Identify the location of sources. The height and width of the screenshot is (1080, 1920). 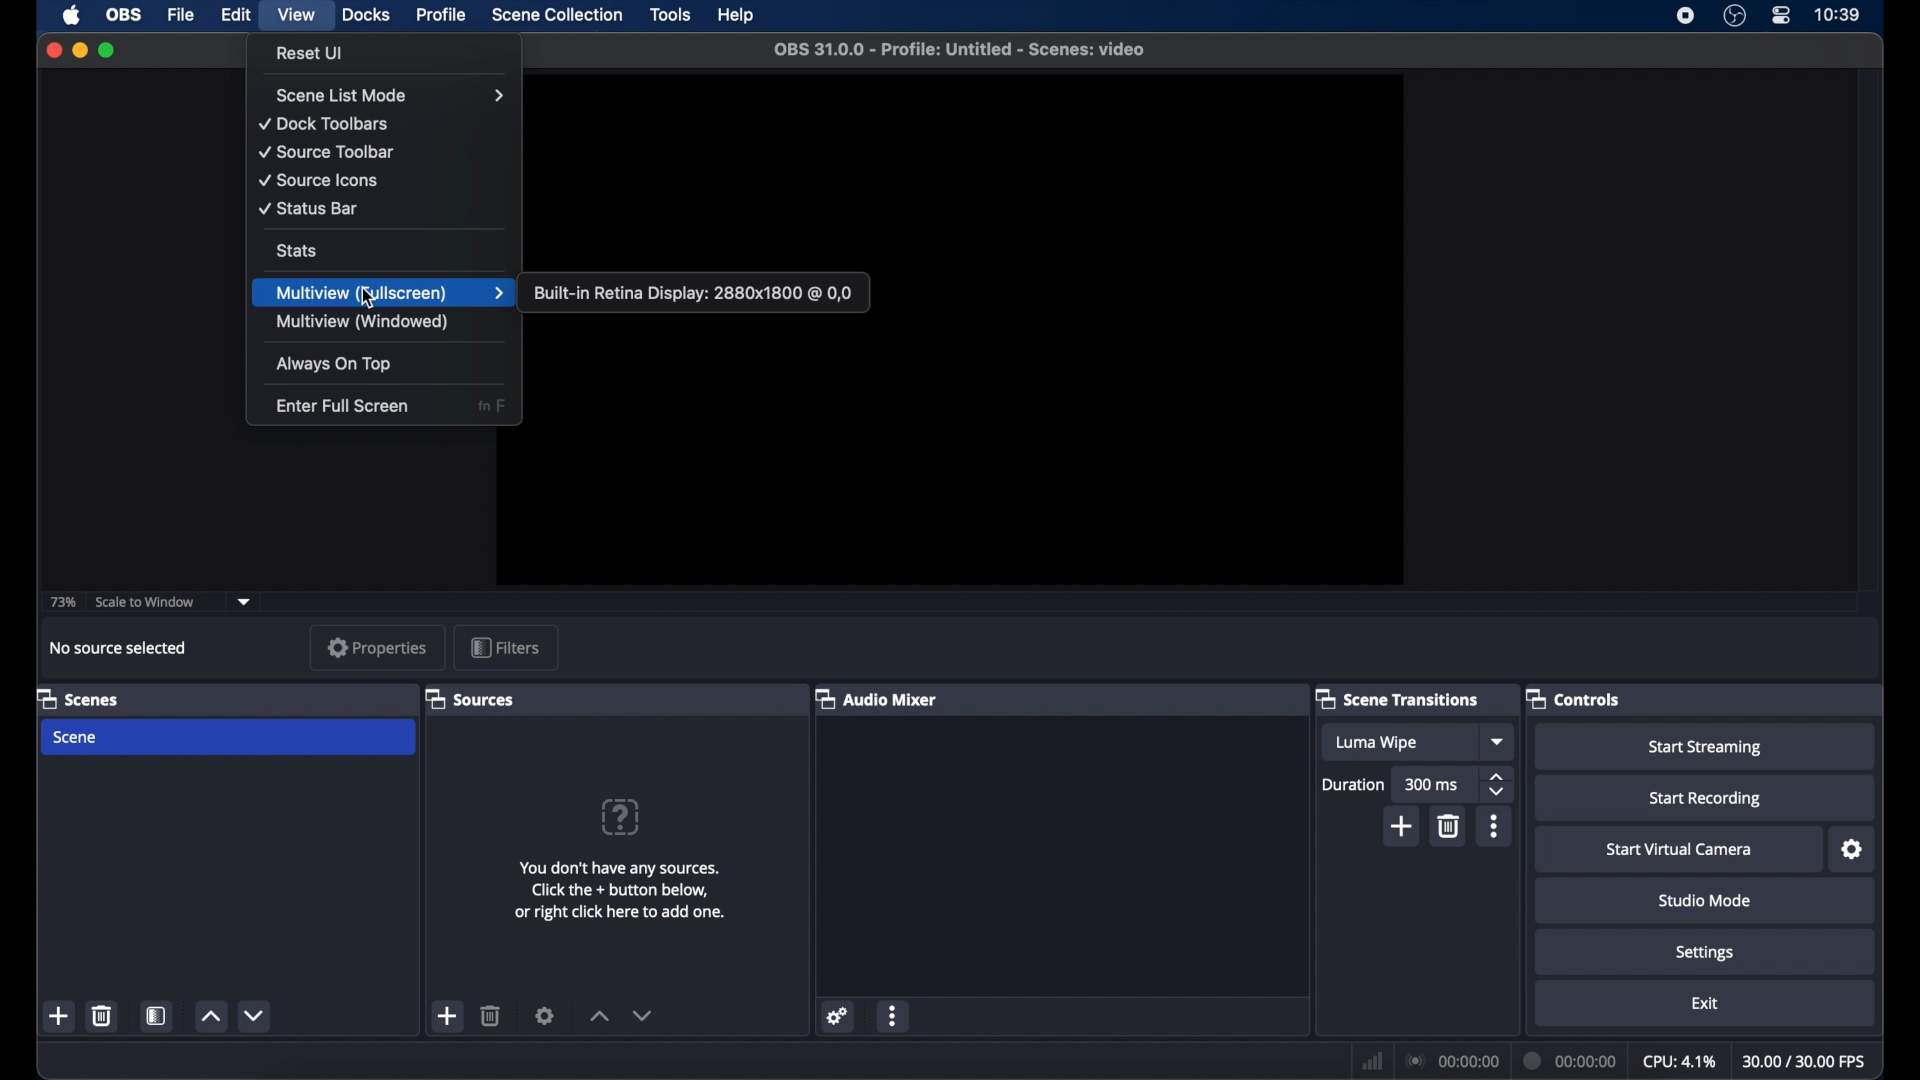
(470, 698).